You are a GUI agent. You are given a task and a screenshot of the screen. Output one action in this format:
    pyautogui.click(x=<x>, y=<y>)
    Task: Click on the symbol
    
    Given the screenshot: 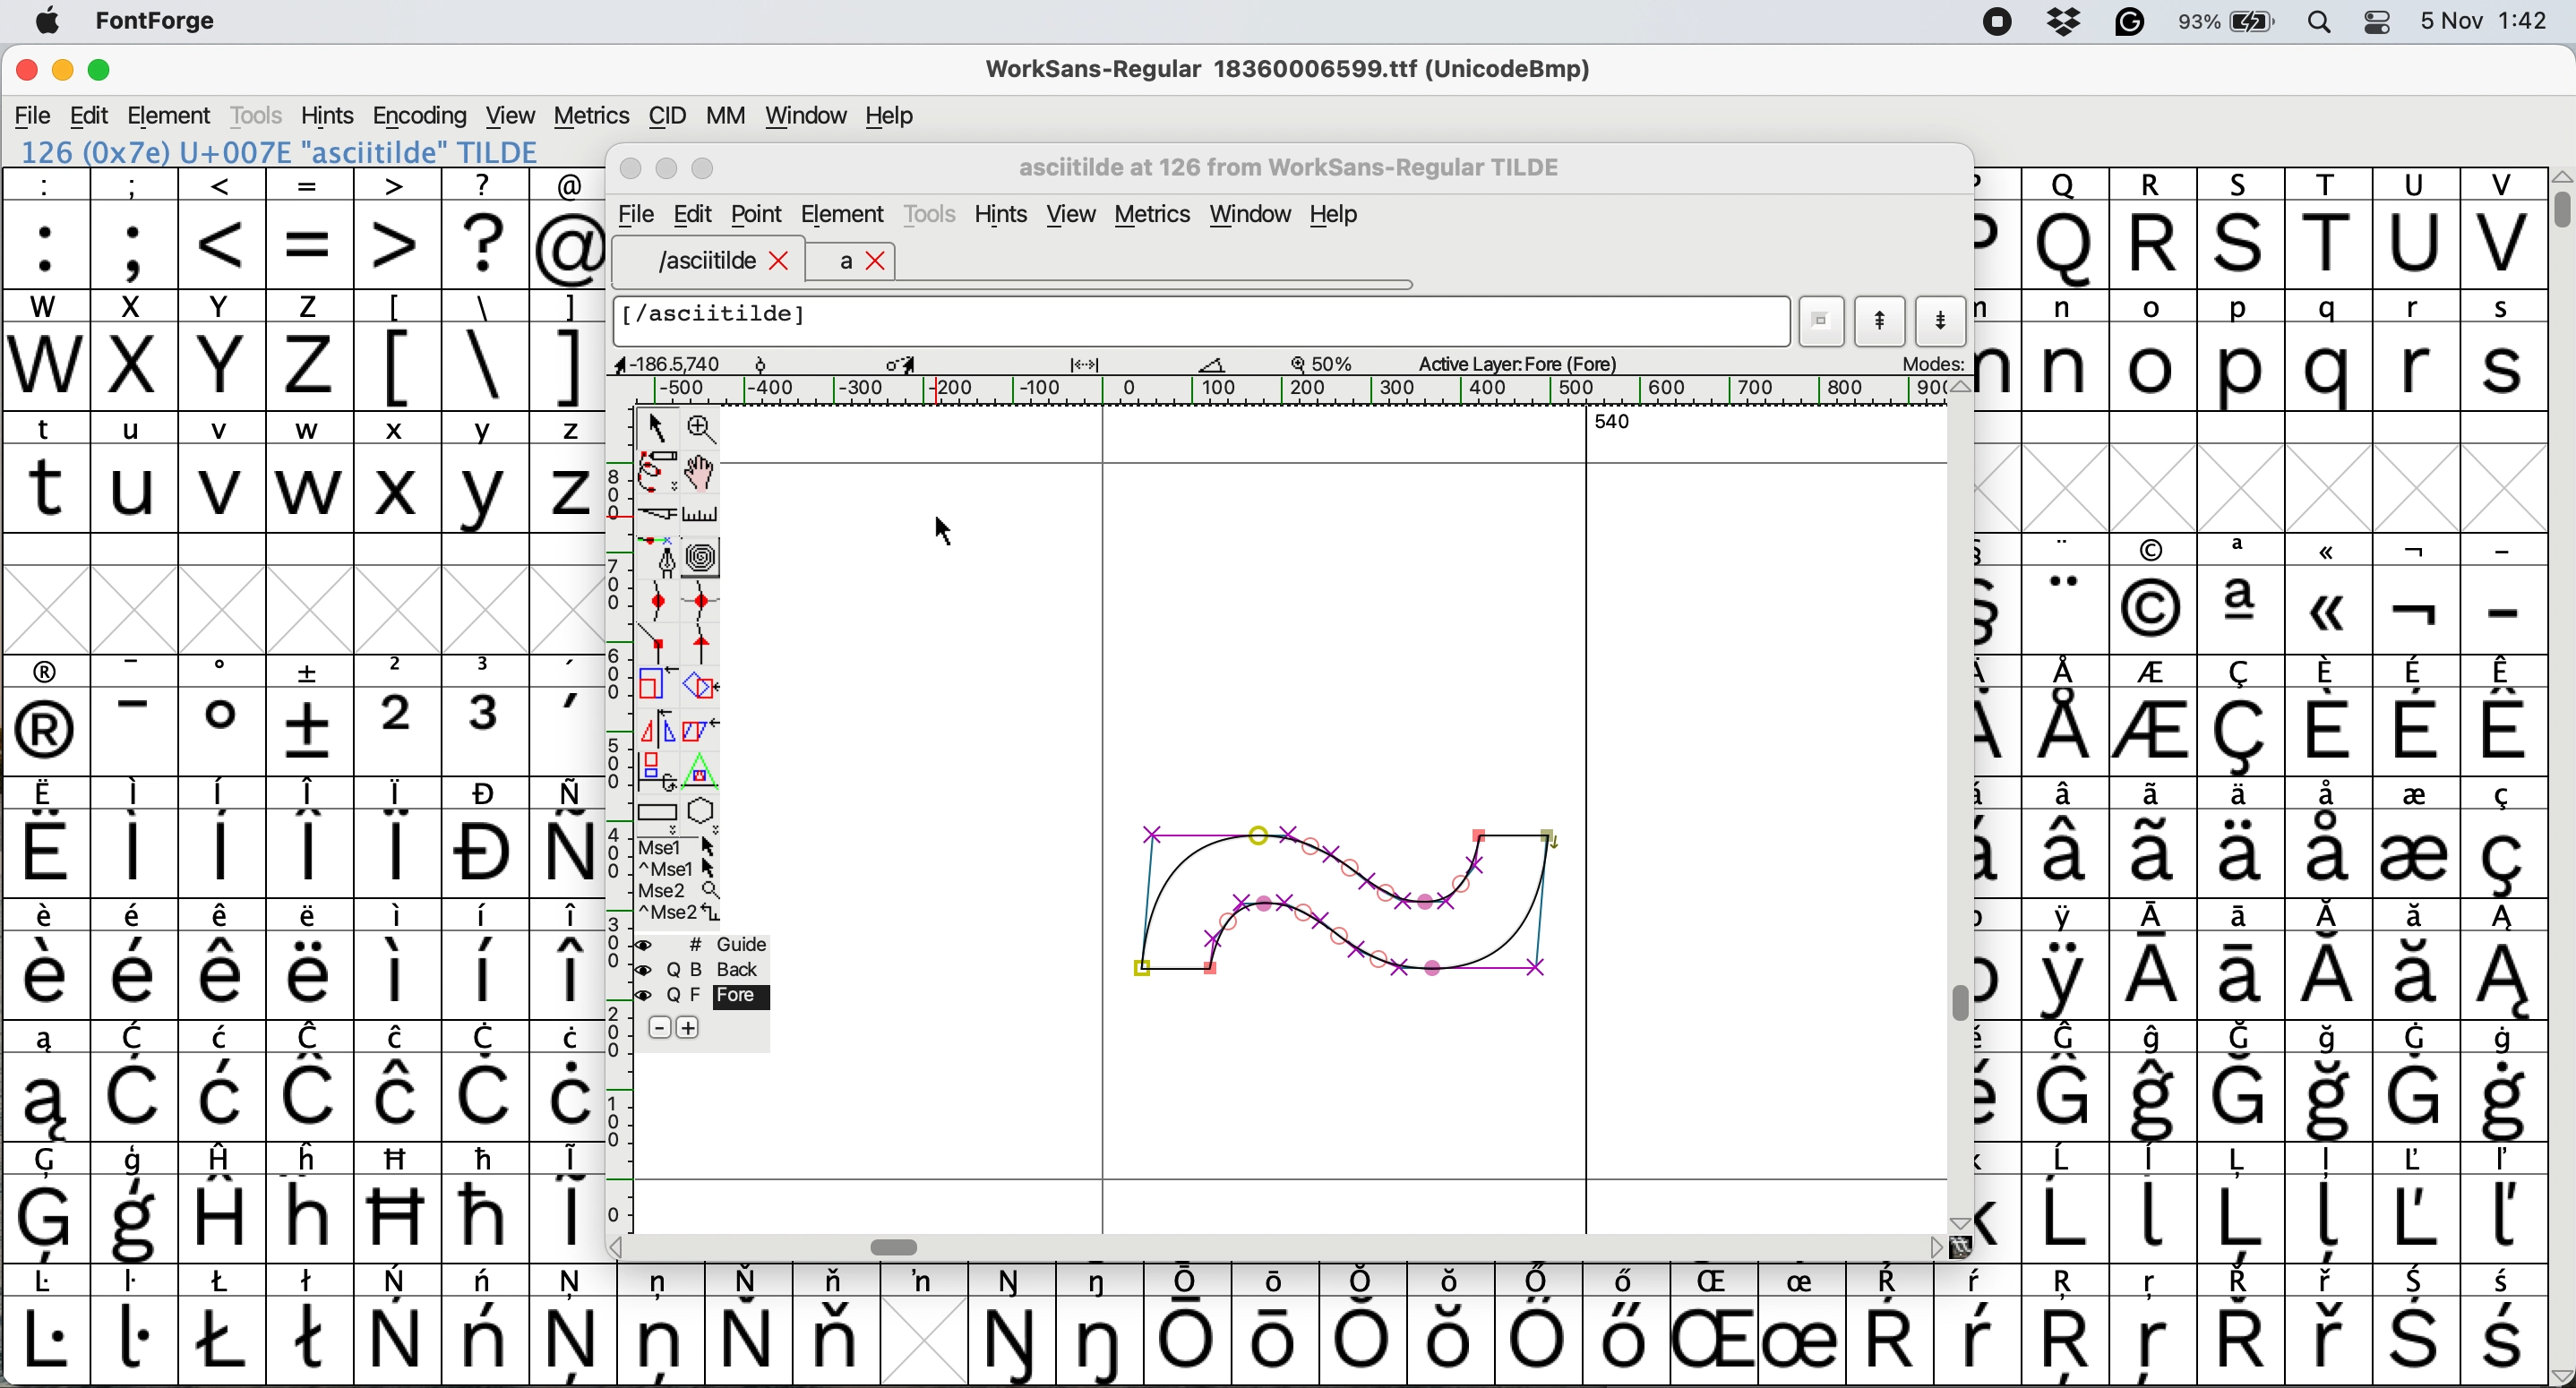 What is the action you would take?
    pyautogui.click(x=568, y=716)
    